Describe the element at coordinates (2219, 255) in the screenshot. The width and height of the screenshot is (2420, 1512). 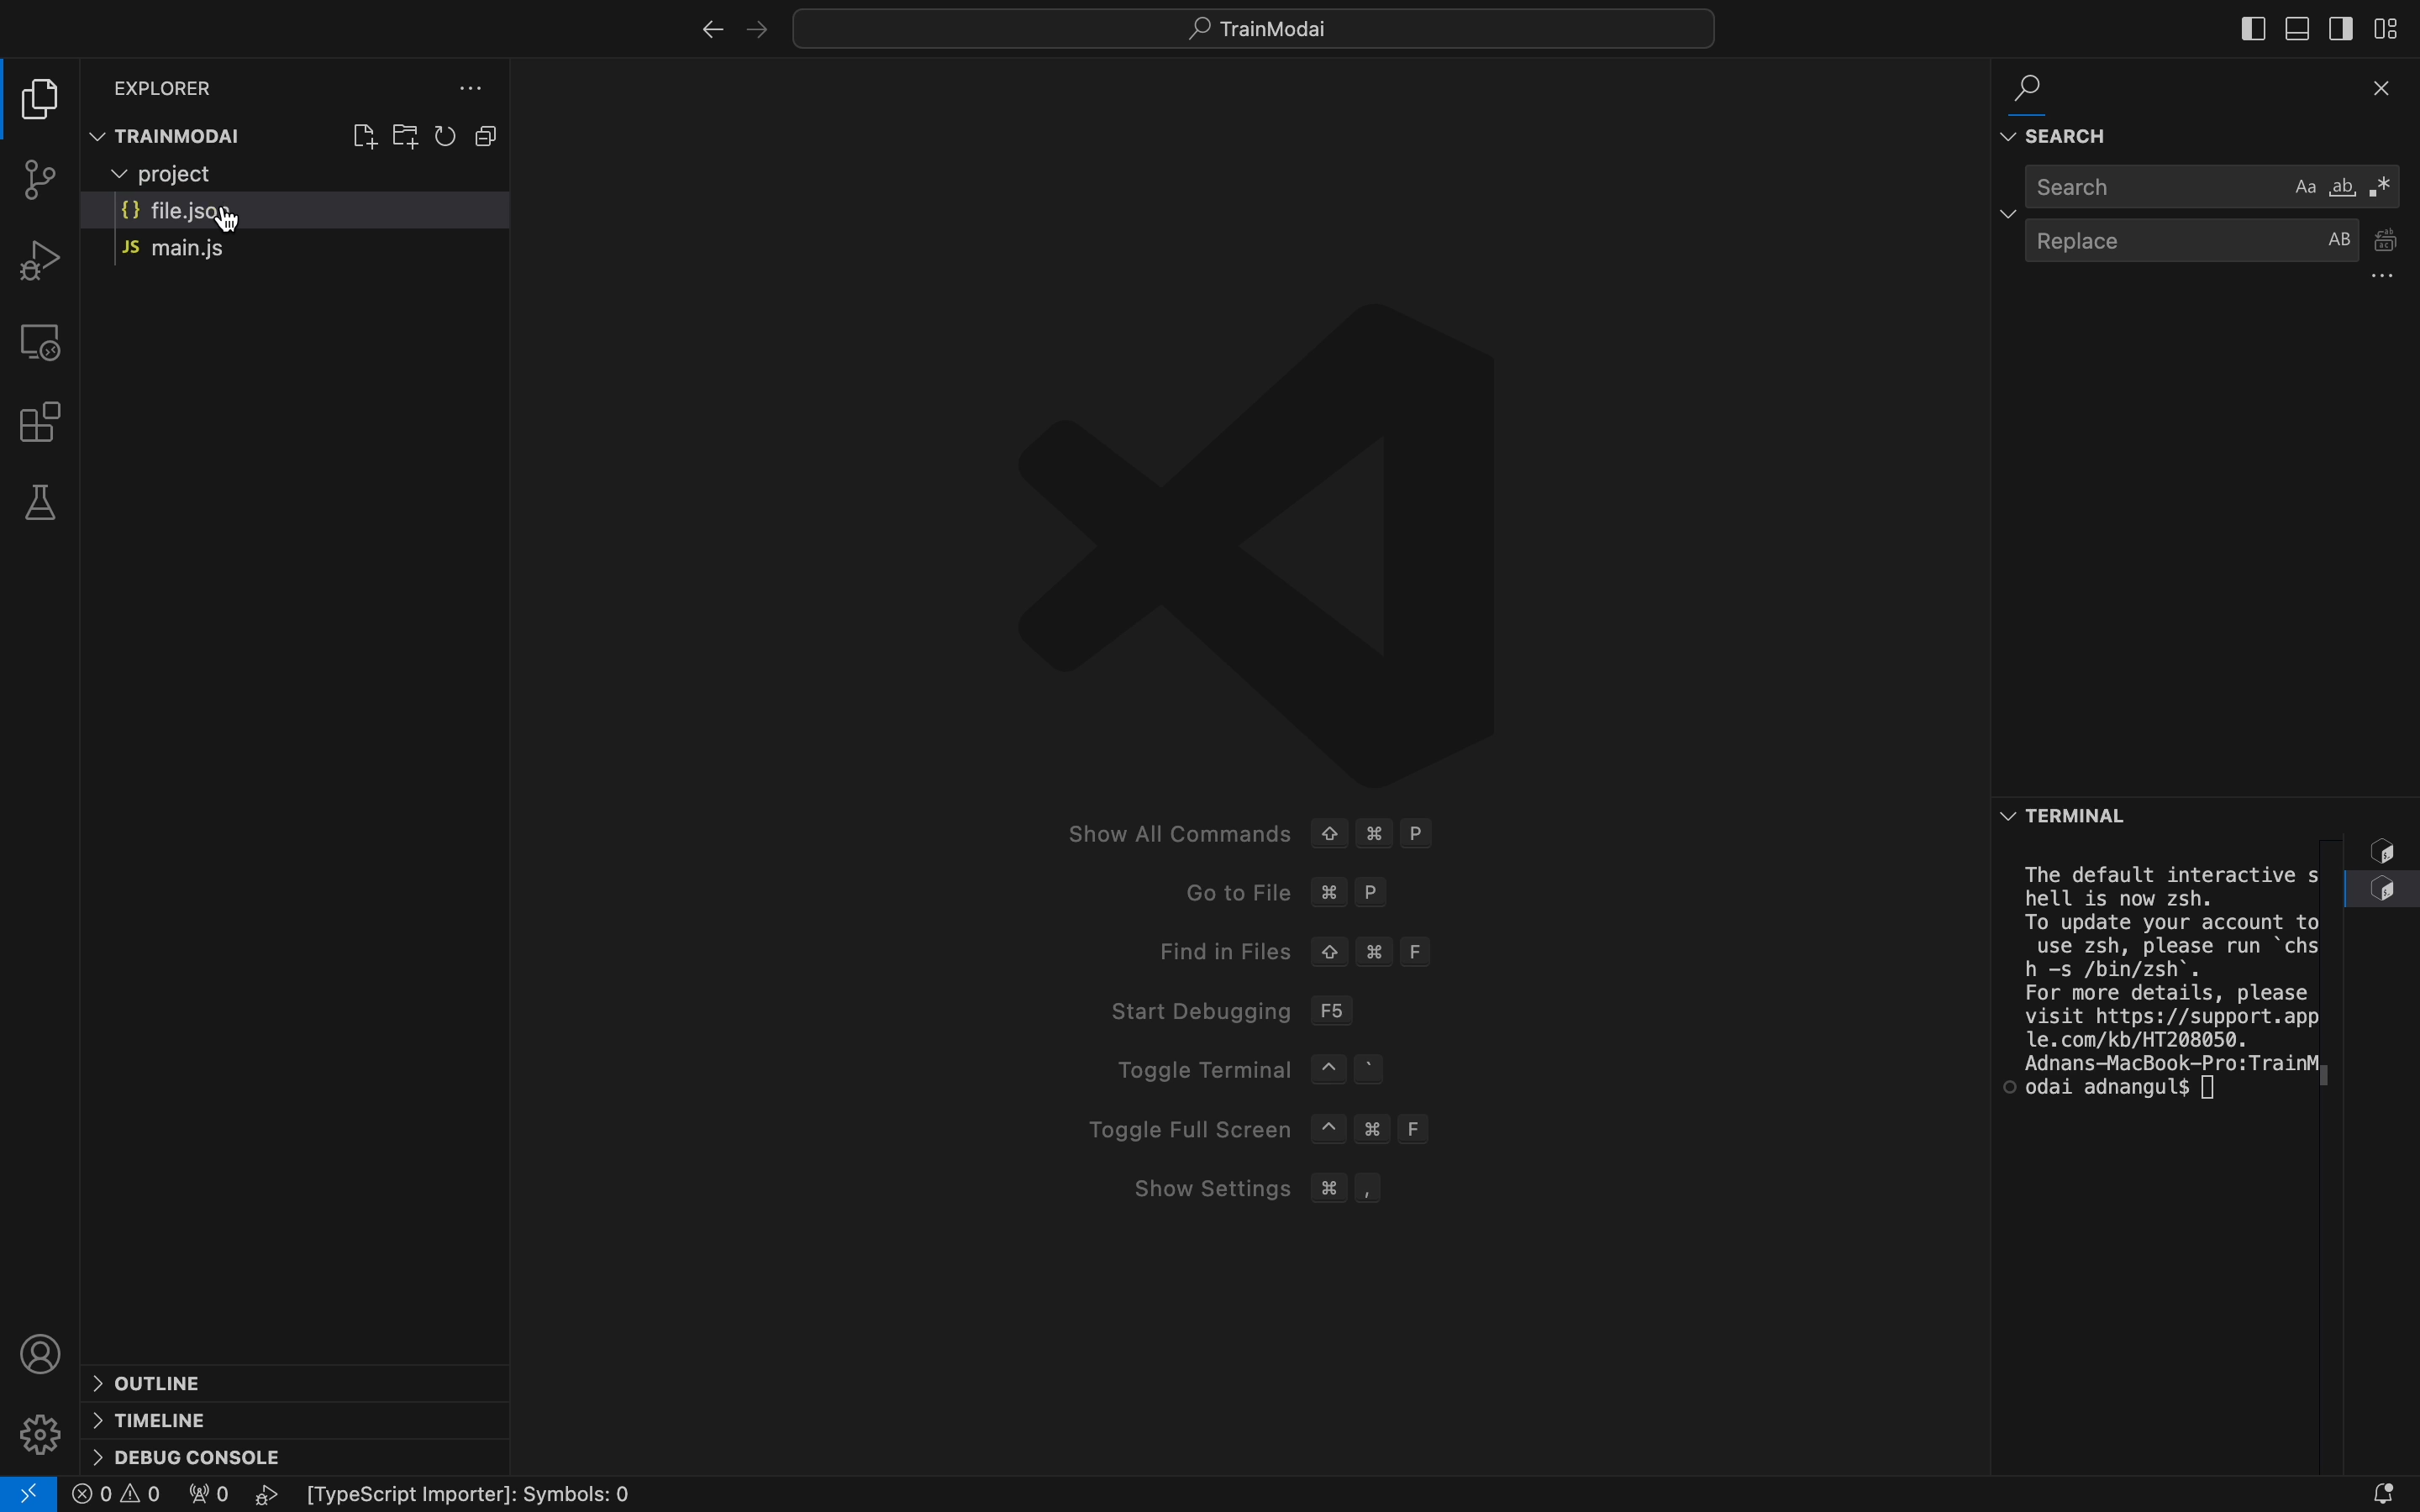
I see `replace` at that location.